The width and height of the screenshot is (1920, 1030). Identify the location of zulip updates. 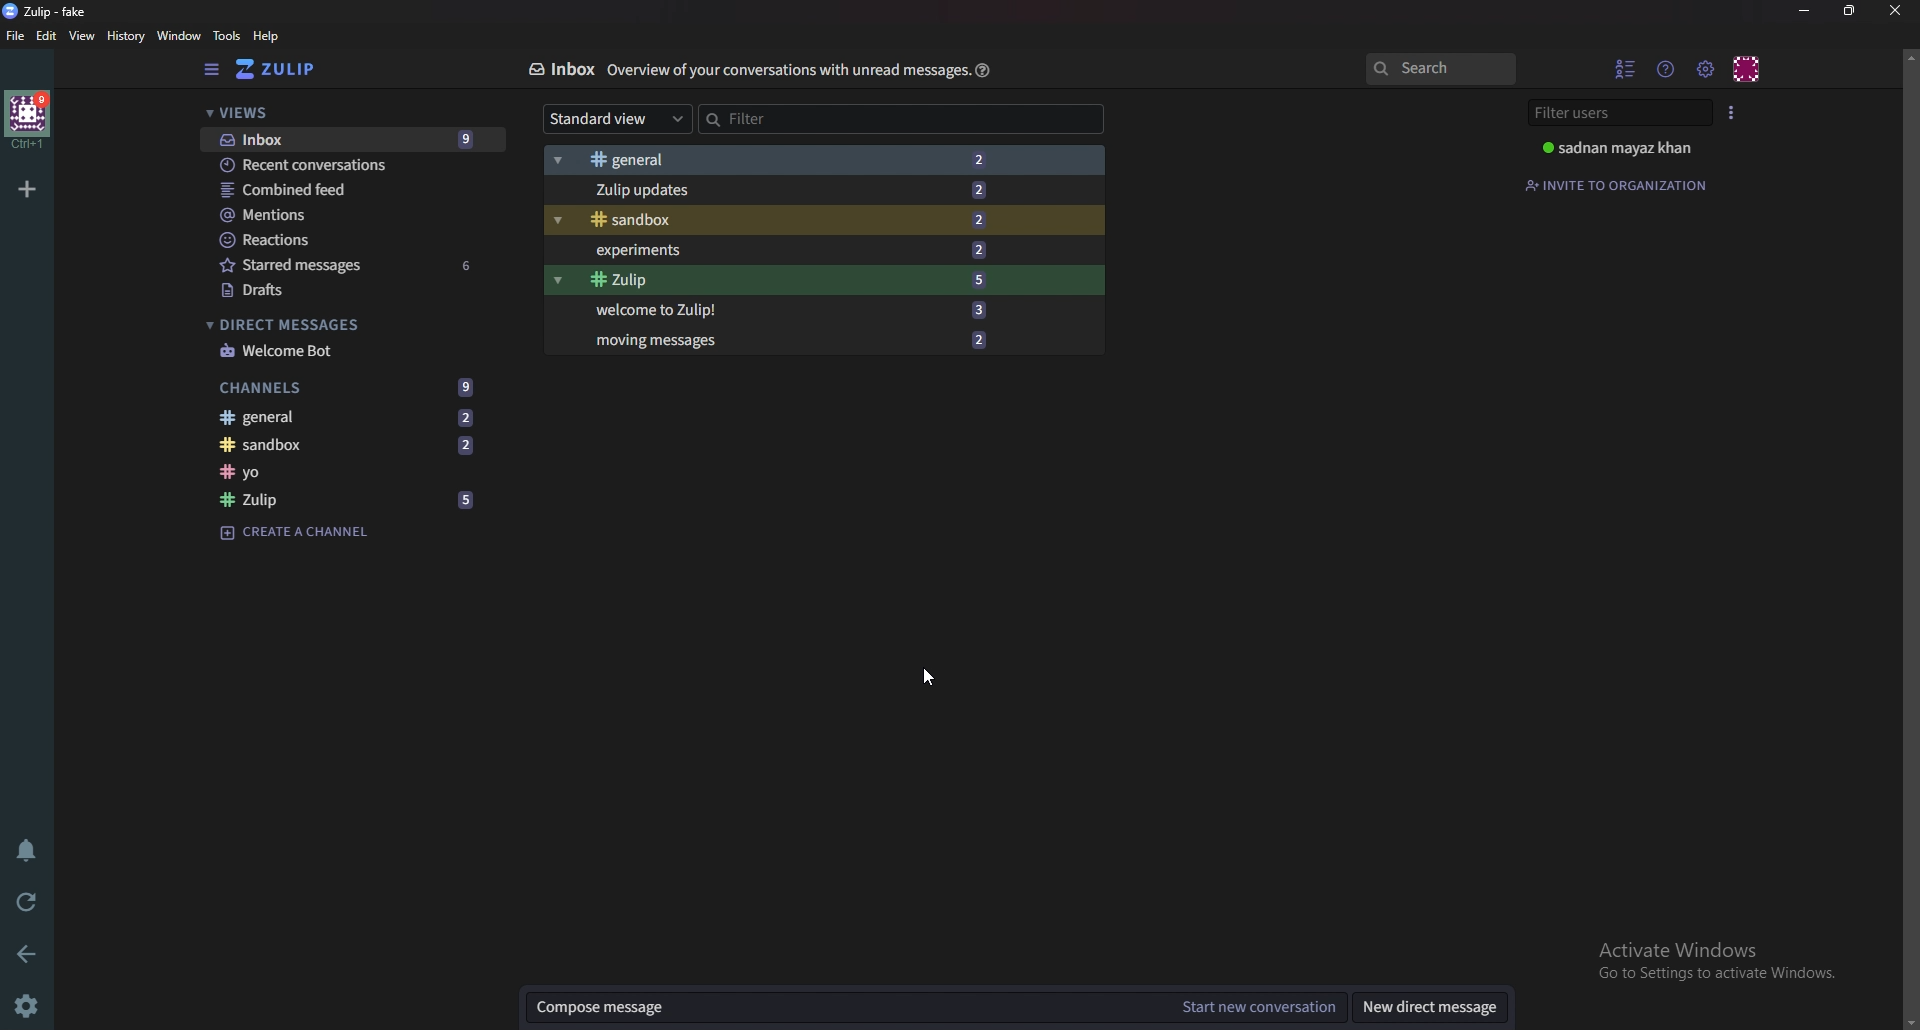
(799, 190).